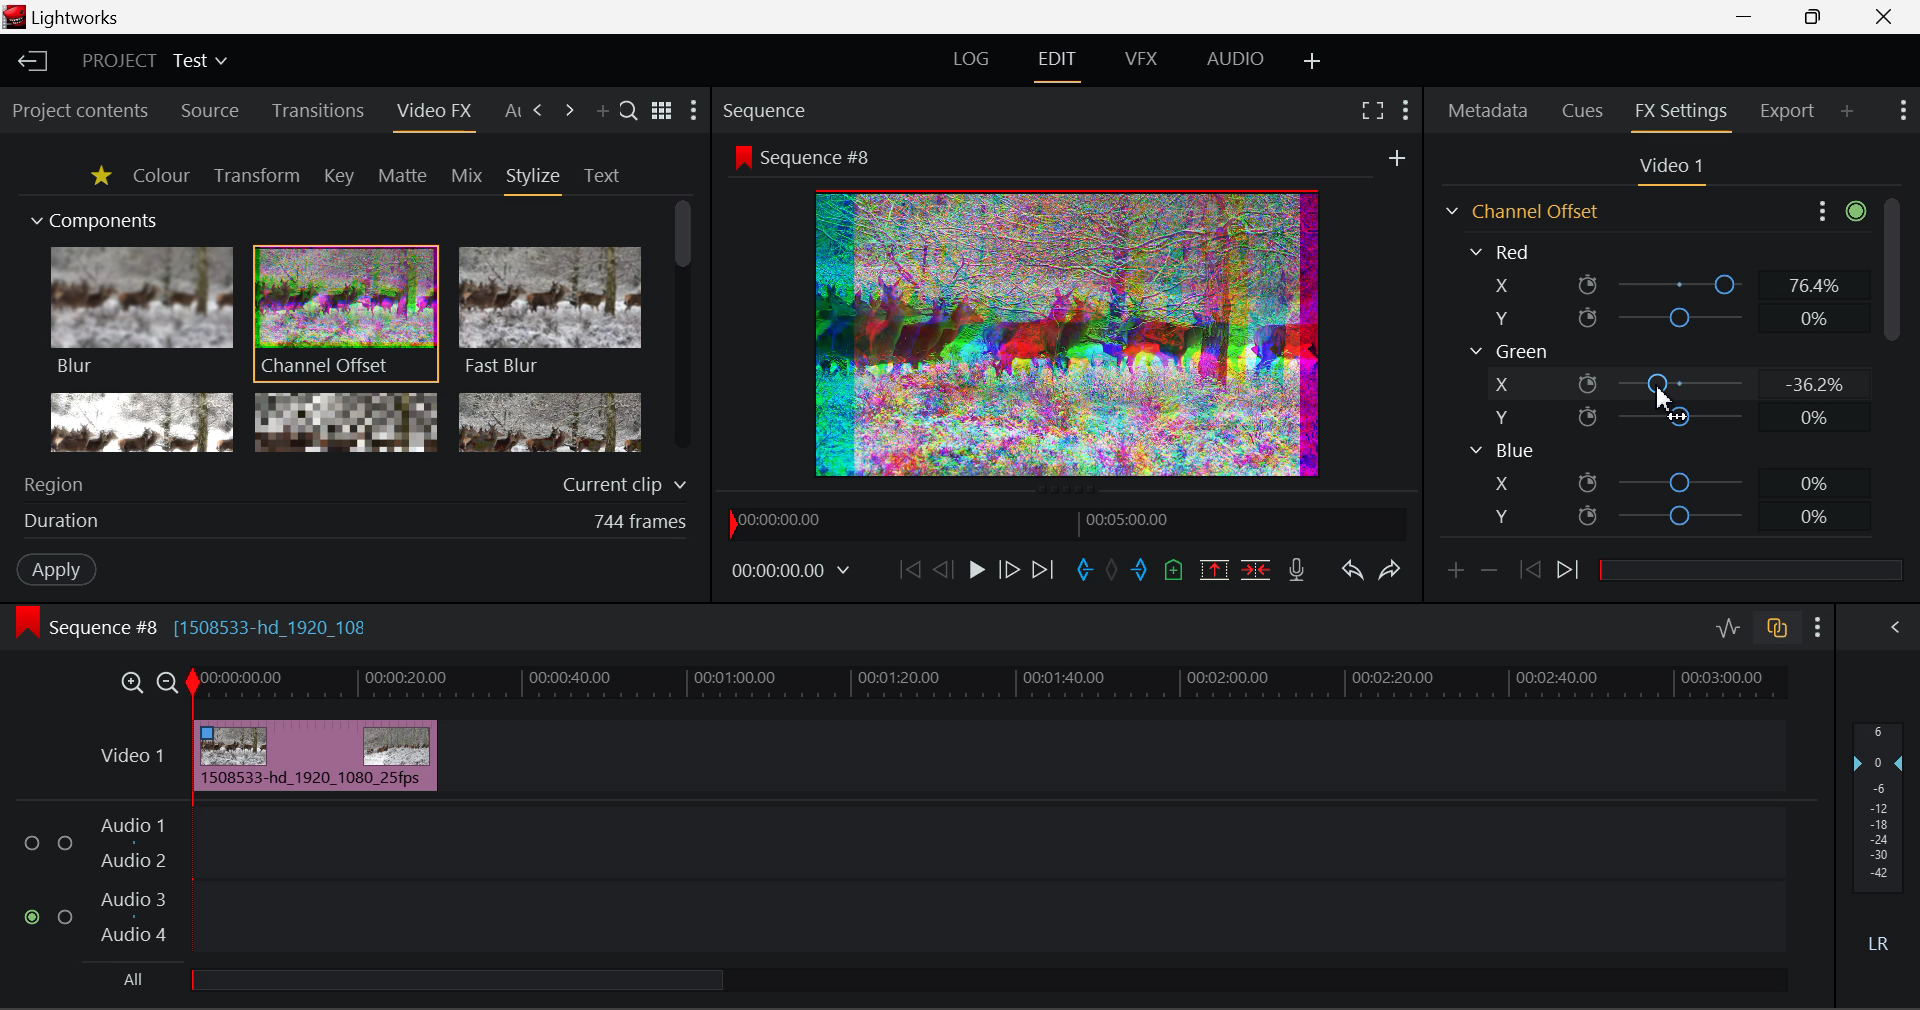 The image size is (1920, 1010). I want to click on Scroll Bar, so click(1891, 373).